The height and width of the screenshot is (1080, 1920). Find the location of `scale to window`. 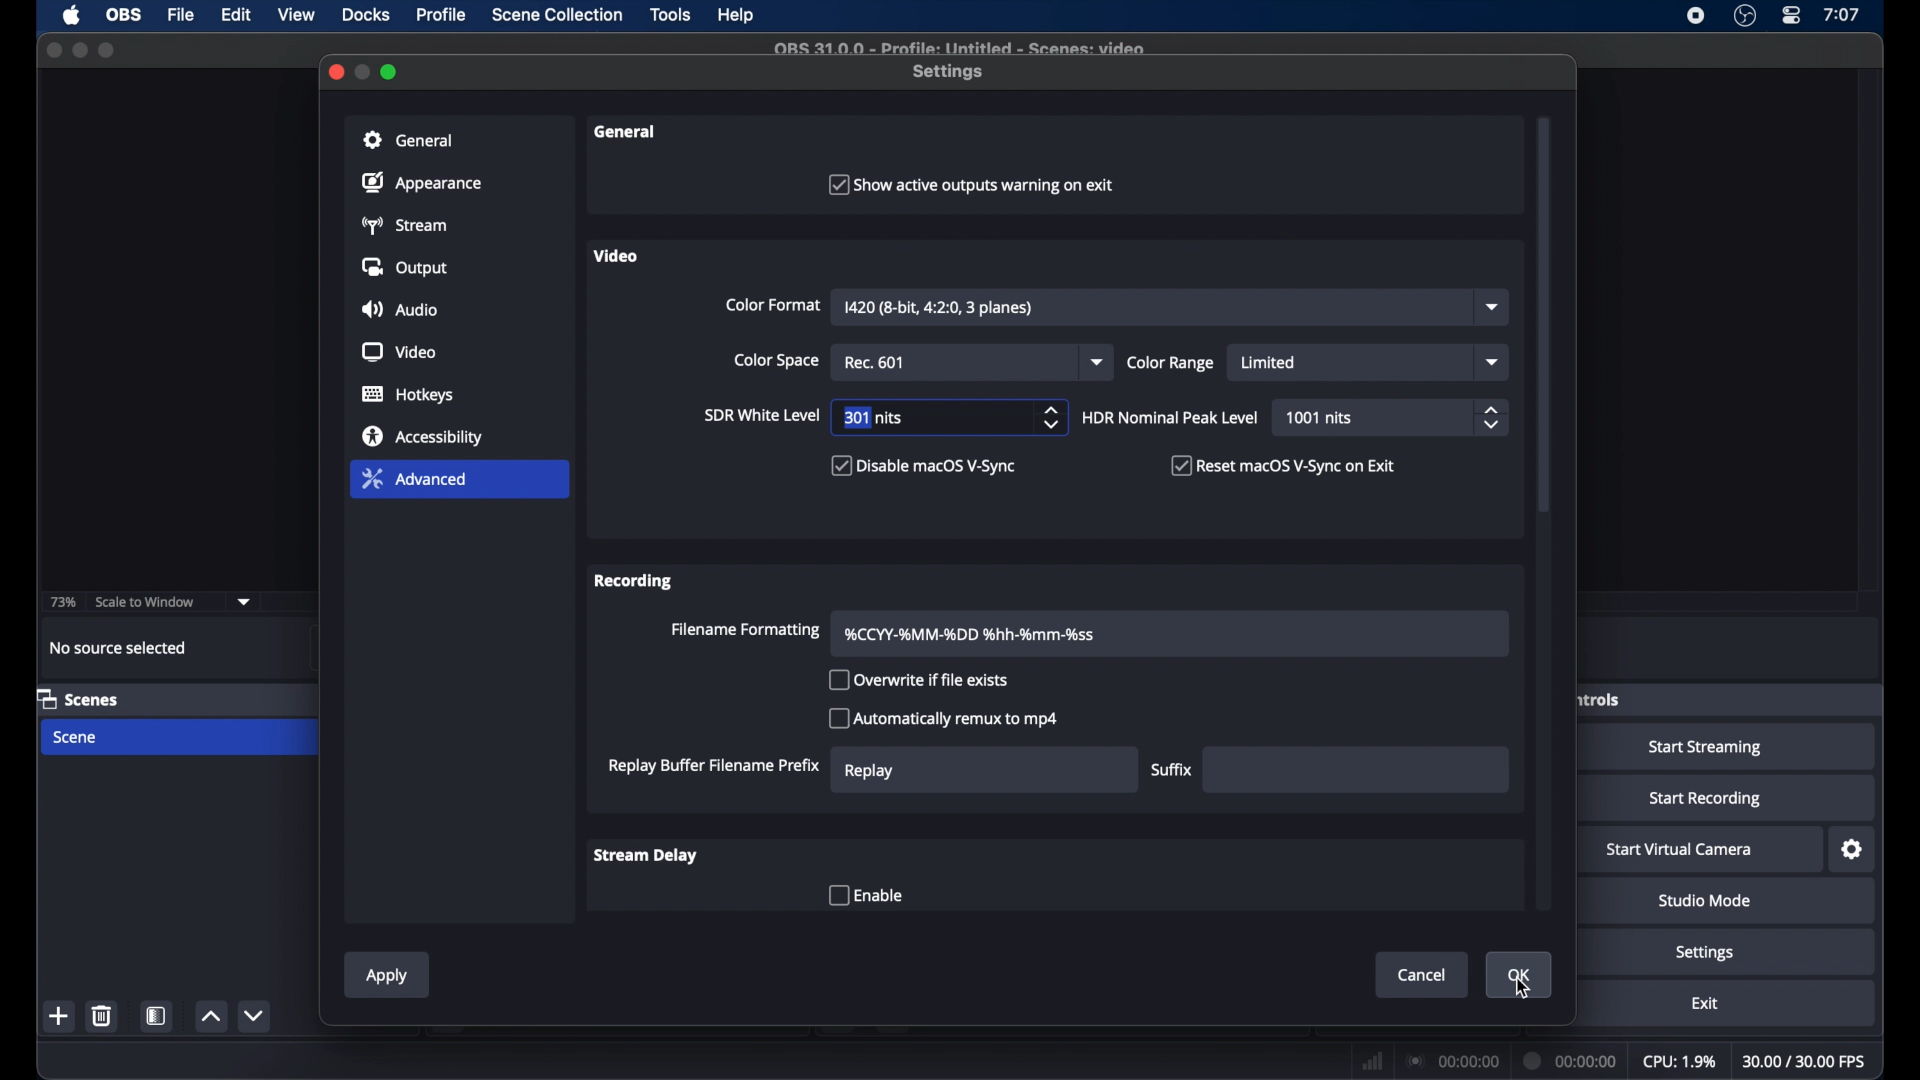

scale to window is located at coordinates (148, 602).